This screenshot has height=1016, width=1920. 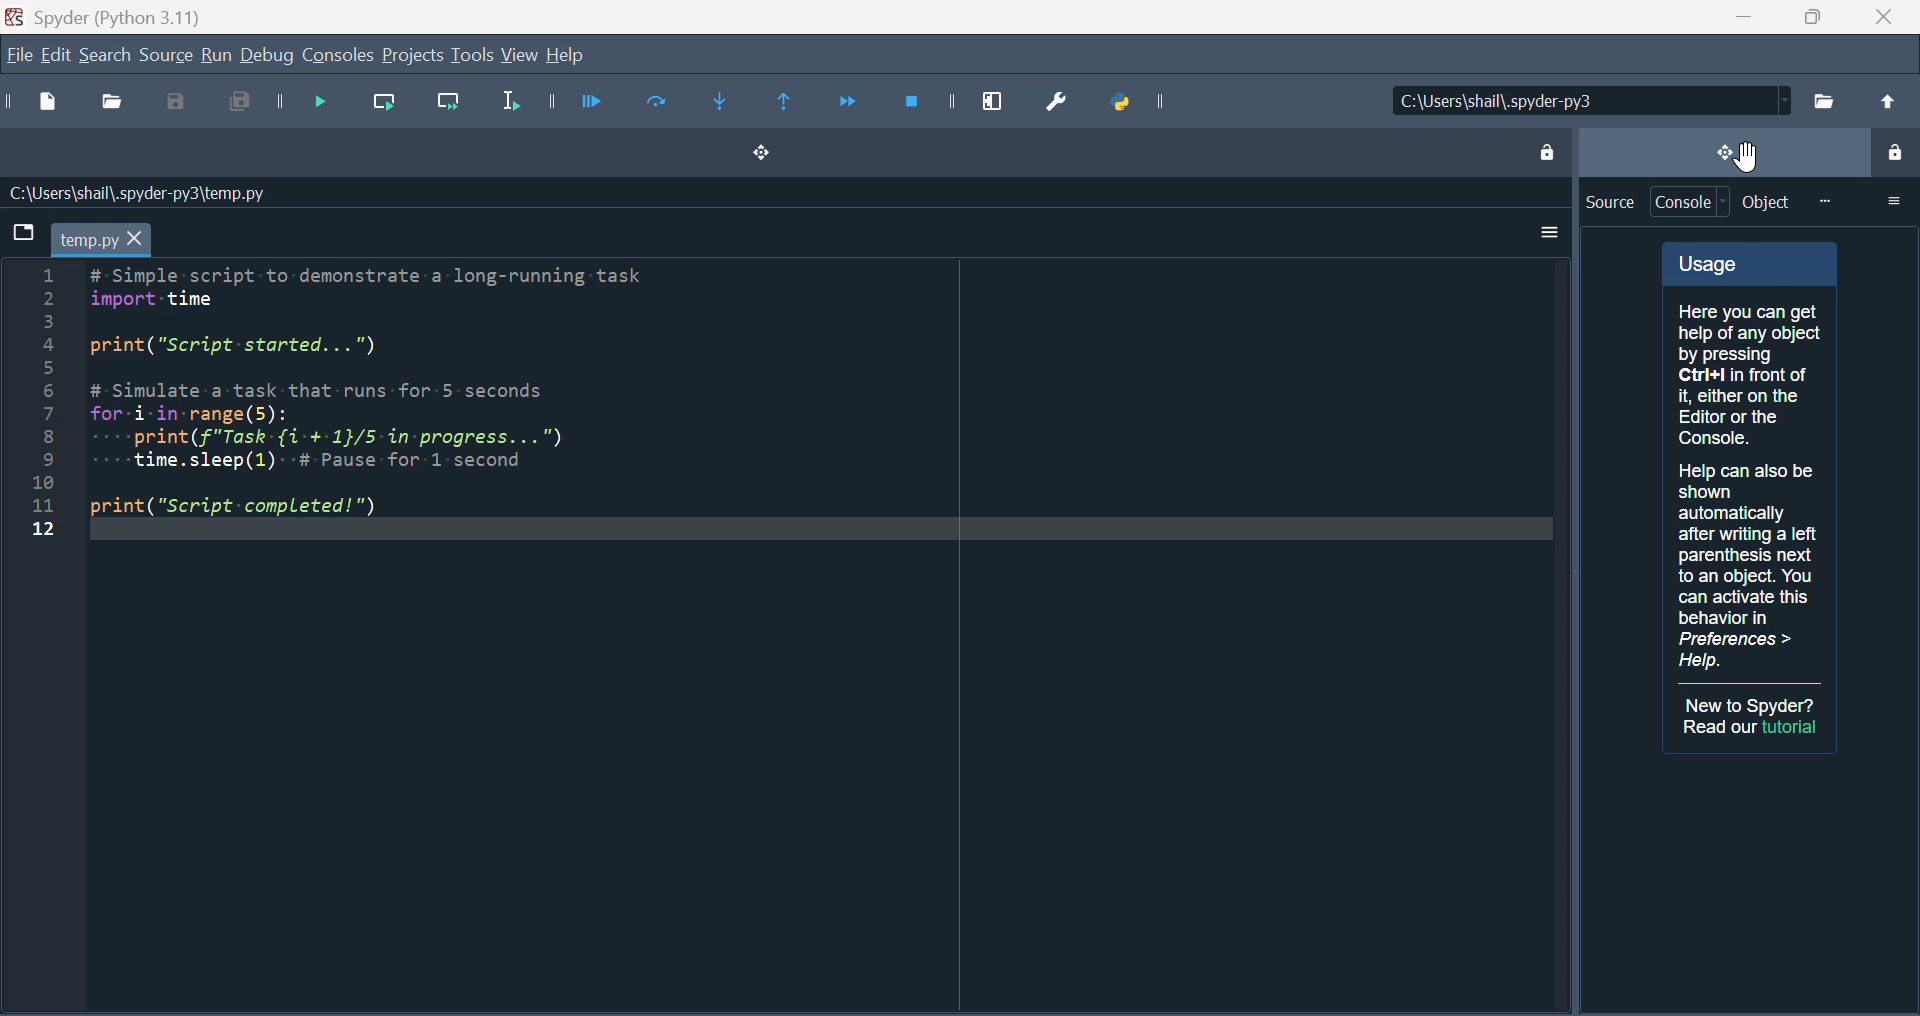 What do you see at coordinates (787, 104) in the screenshot?
I see `Execute until same function returns` at bounding box center [787, 104].